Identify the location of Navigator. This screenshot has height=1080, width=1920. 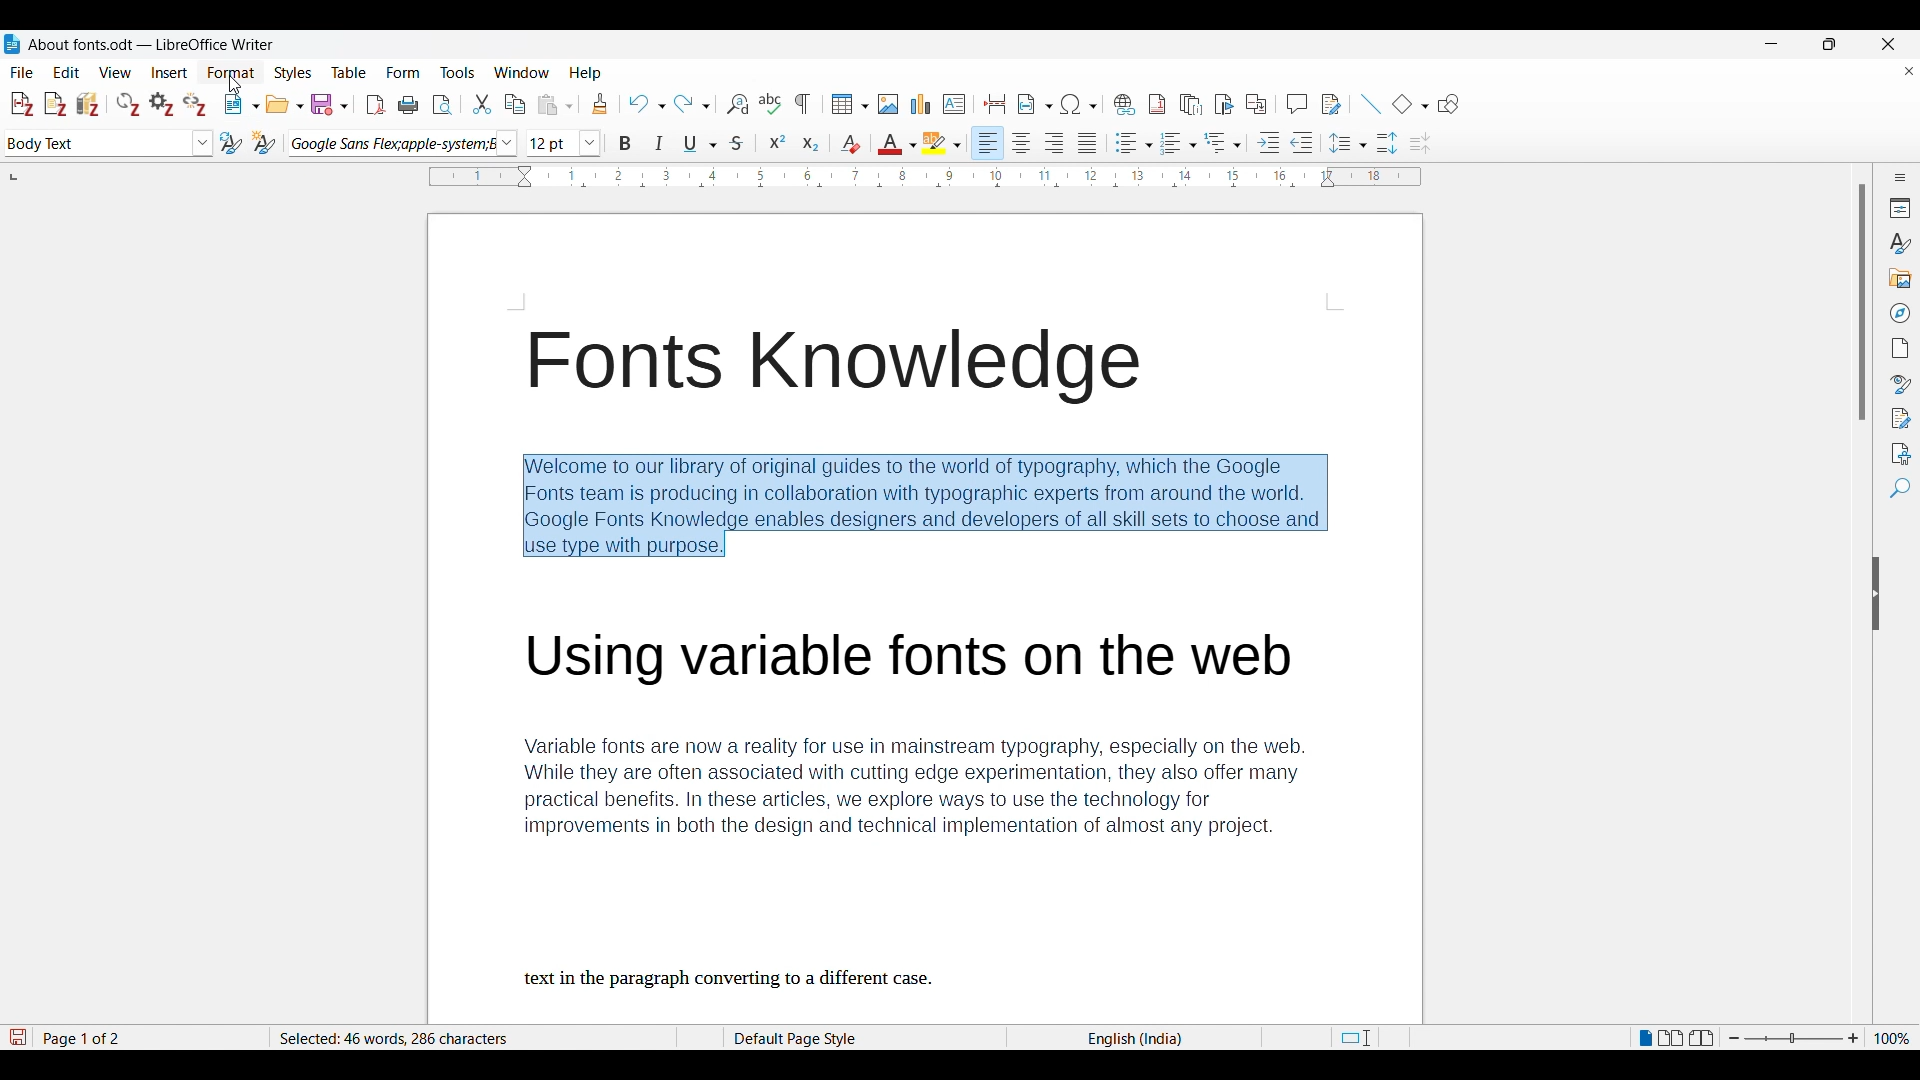
(1901, 313).